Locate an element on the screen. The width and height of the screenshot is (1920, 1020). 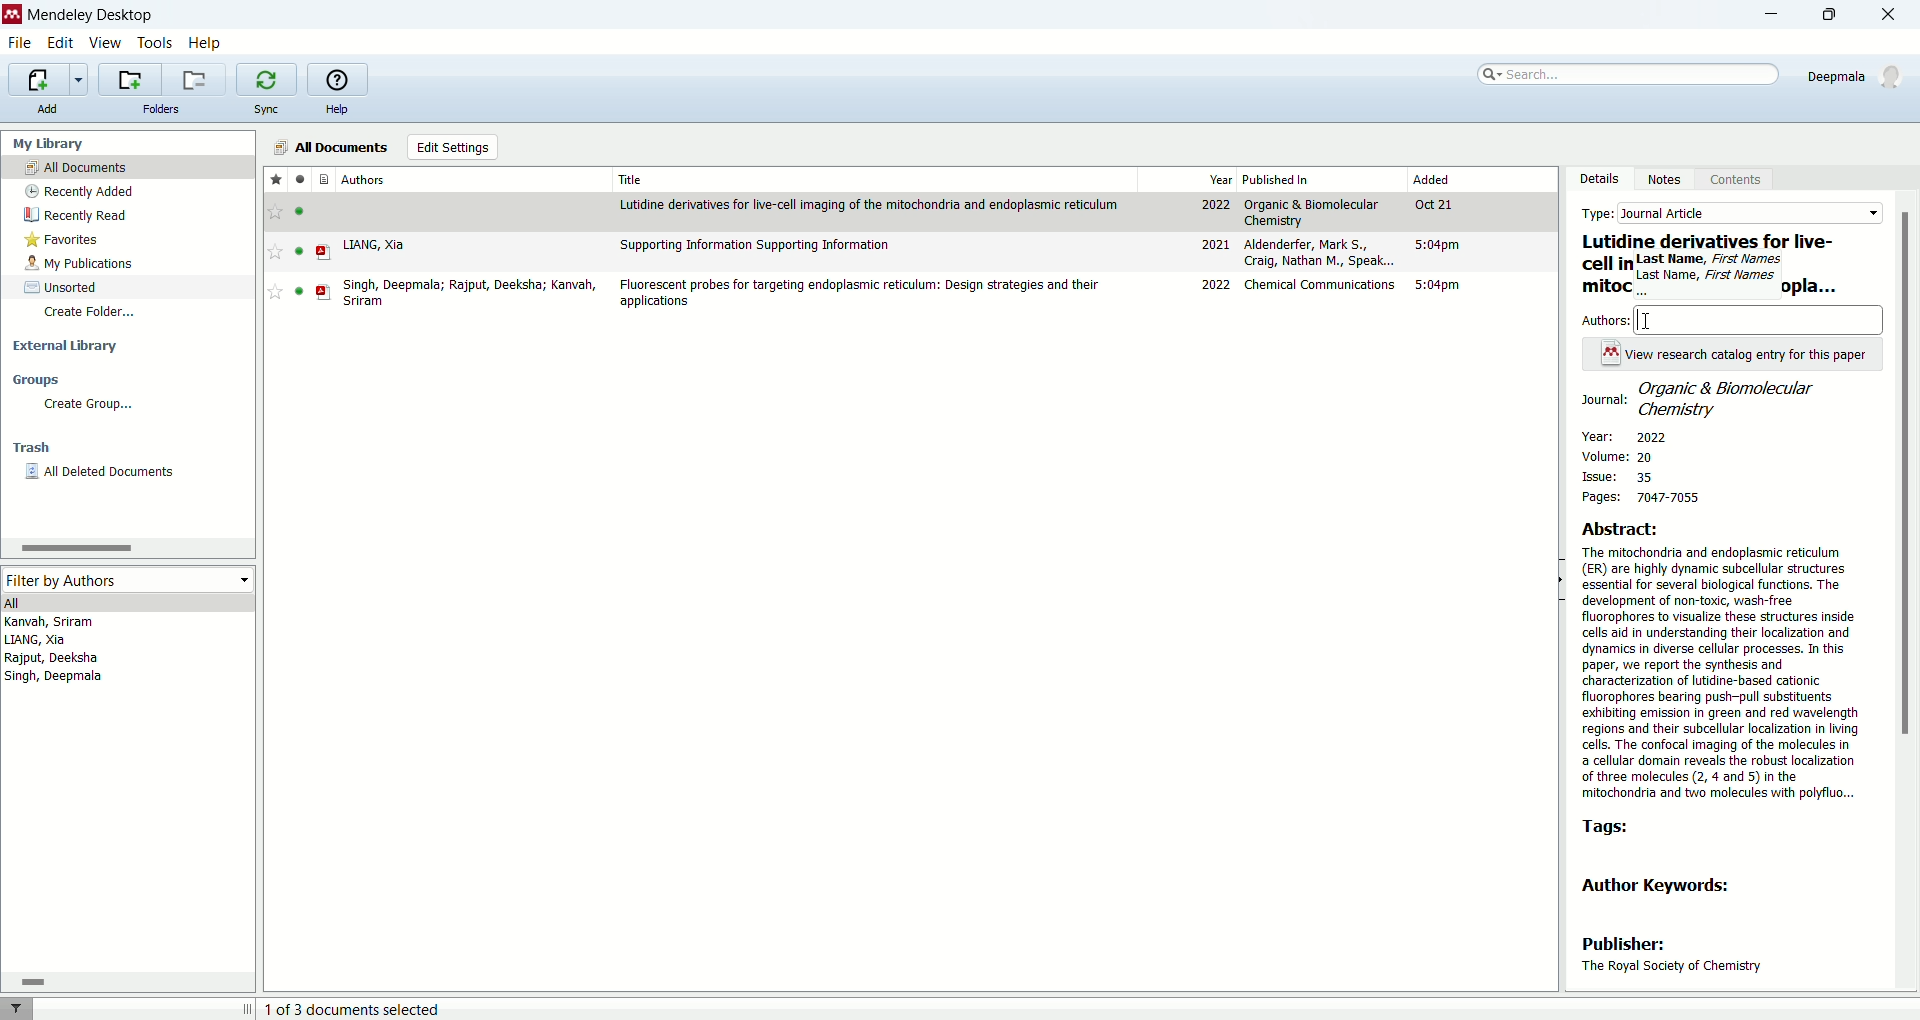
minimize is located at coordinates (1777, 13).